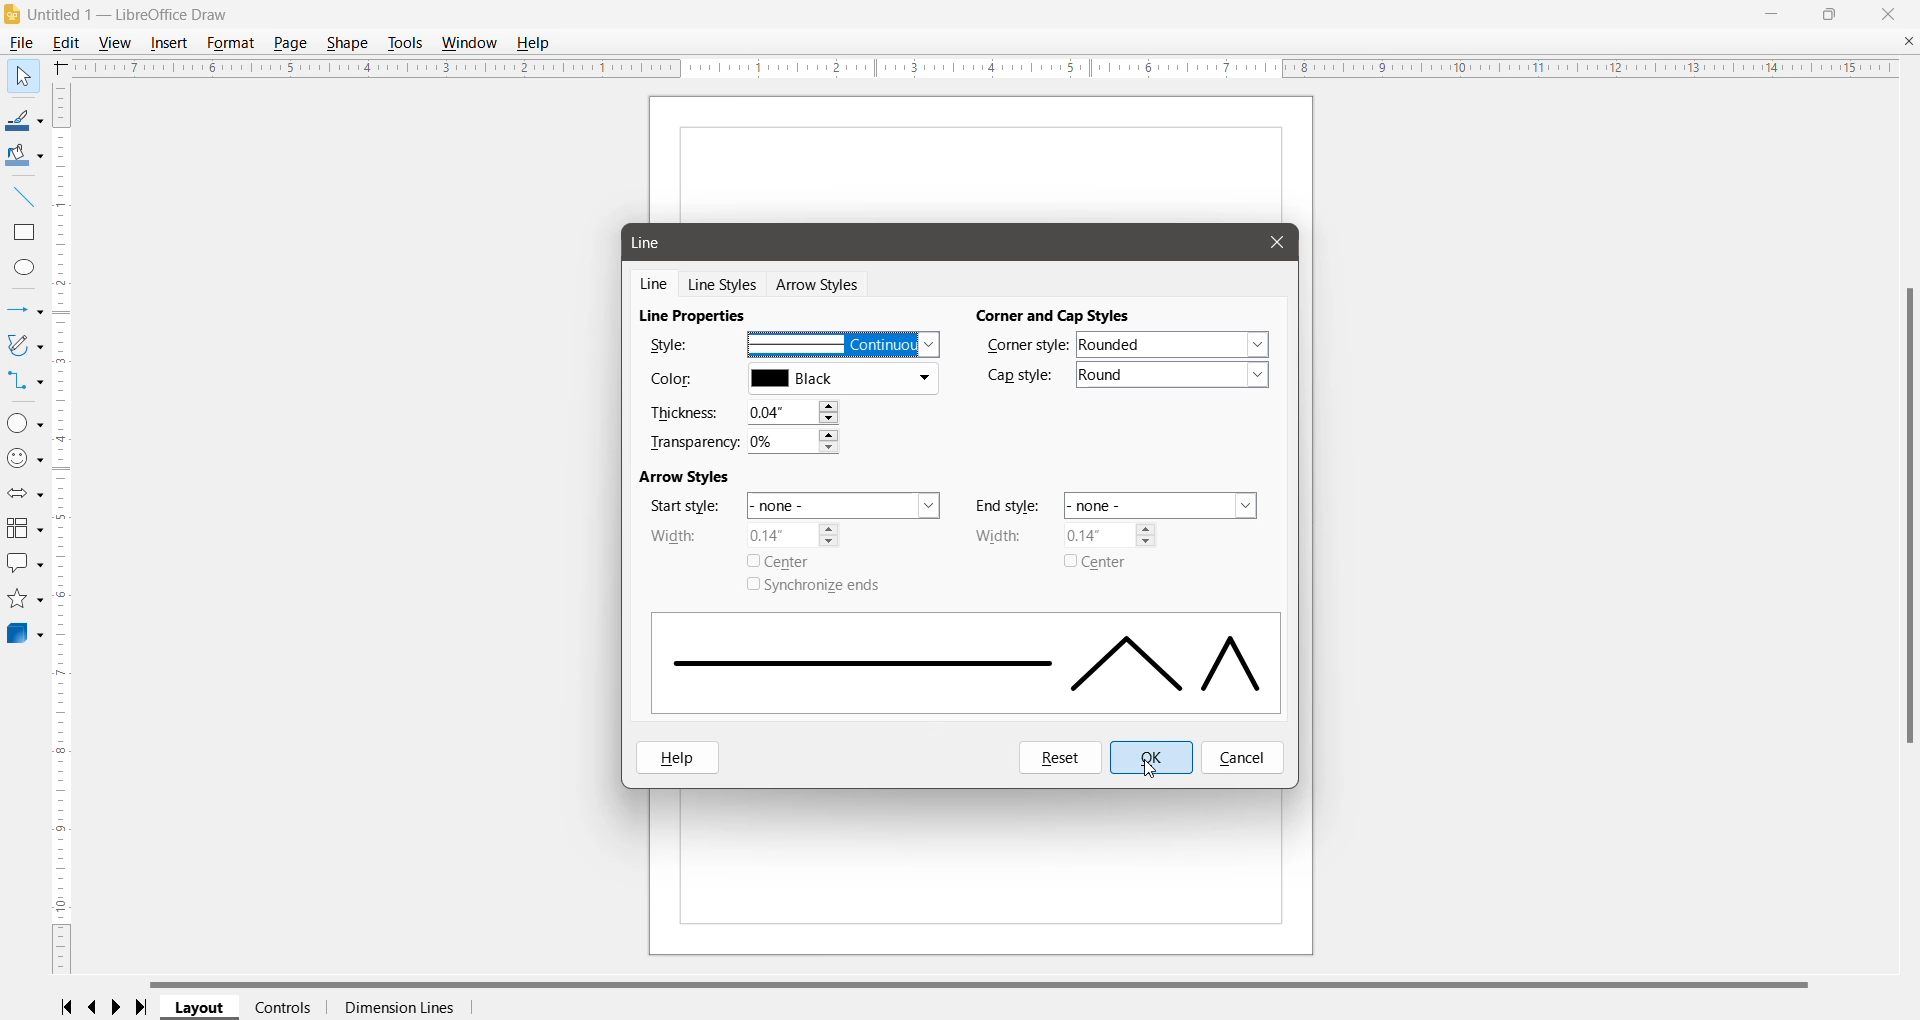 This screenshot has width=1920, height=1020. Describe the element at coordinates (1831, 15) in the screenshot. I see `Restore Down` at that location.